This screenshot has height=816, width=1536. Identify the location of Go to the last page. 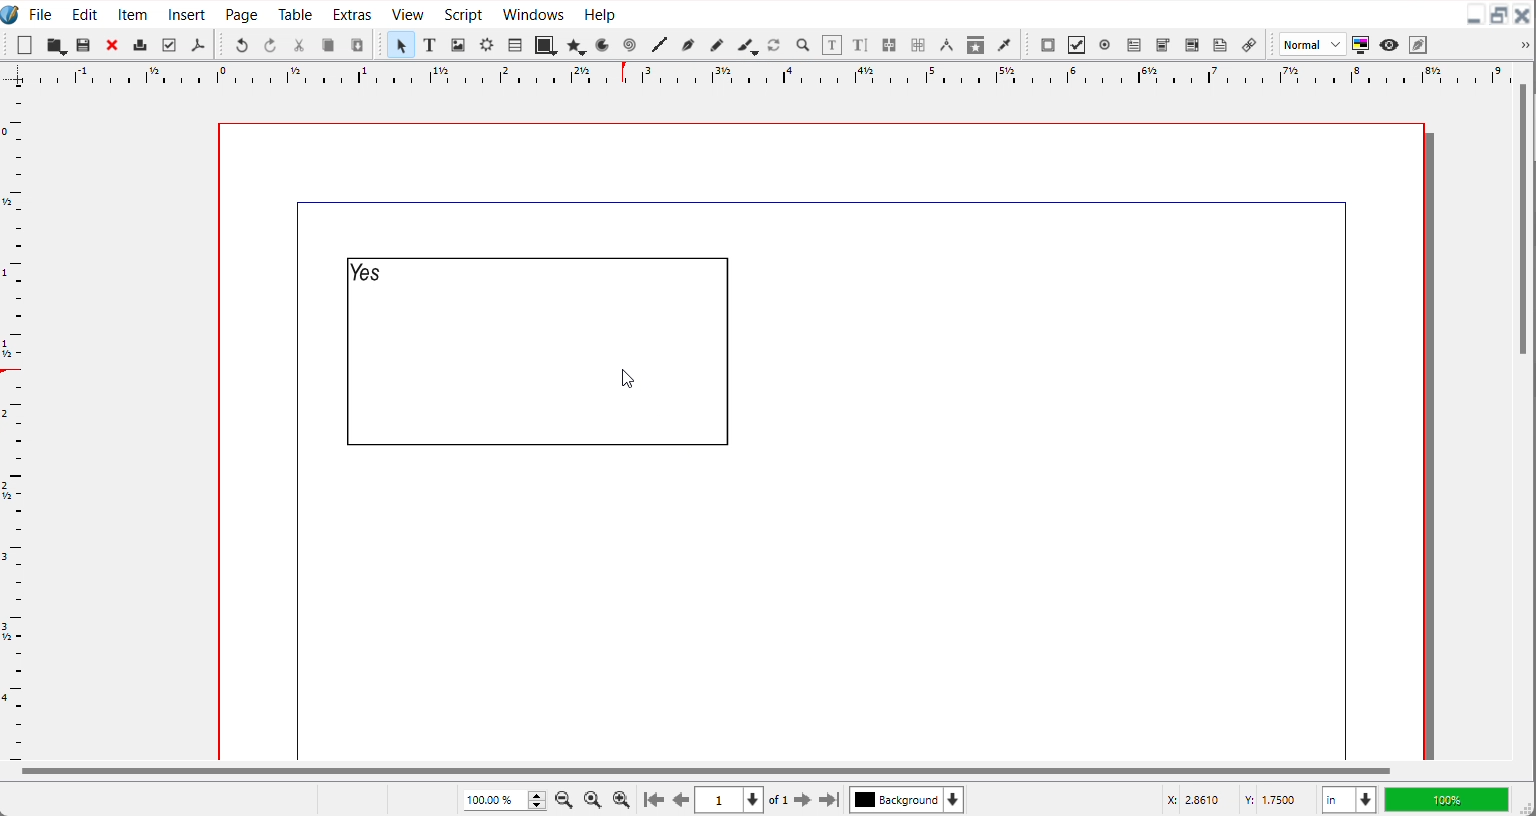
(829, 800).